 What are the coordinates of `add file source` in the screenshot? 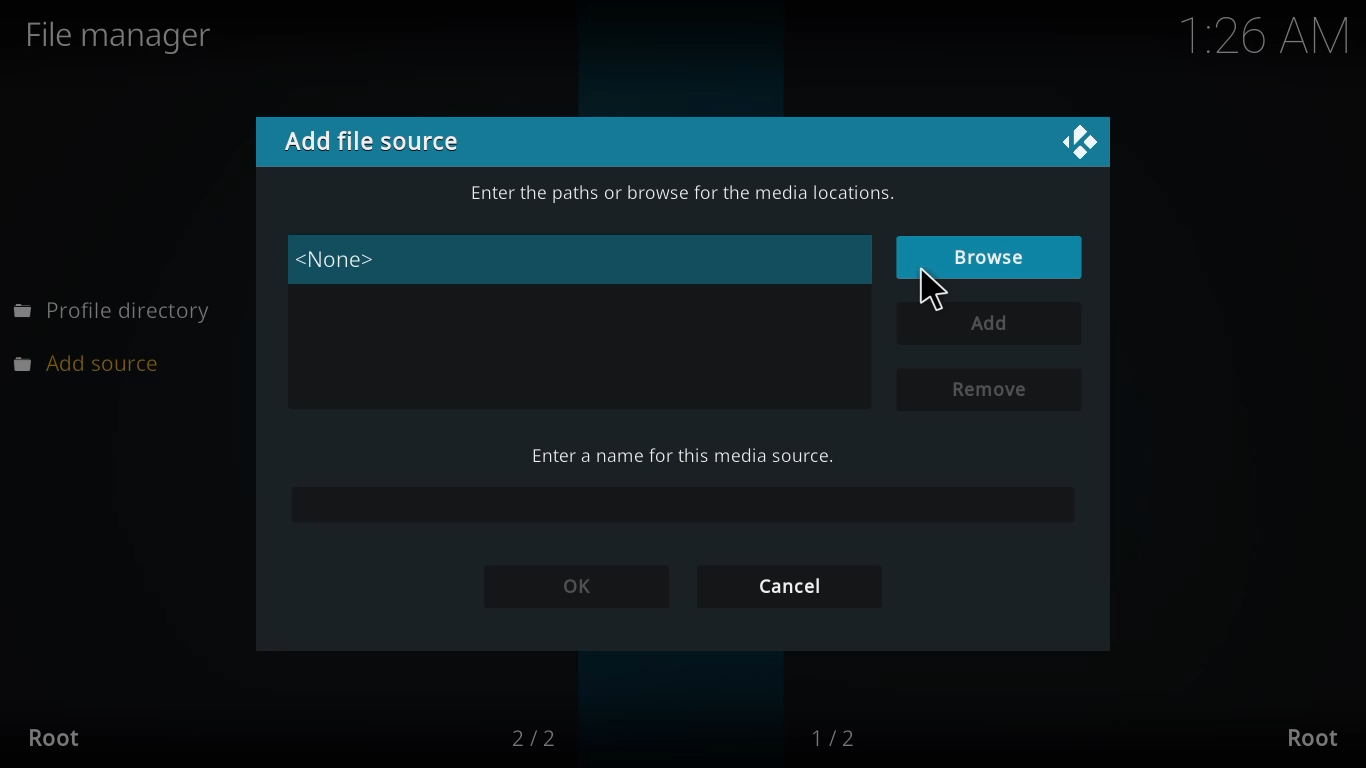 It's located at (373, 139).